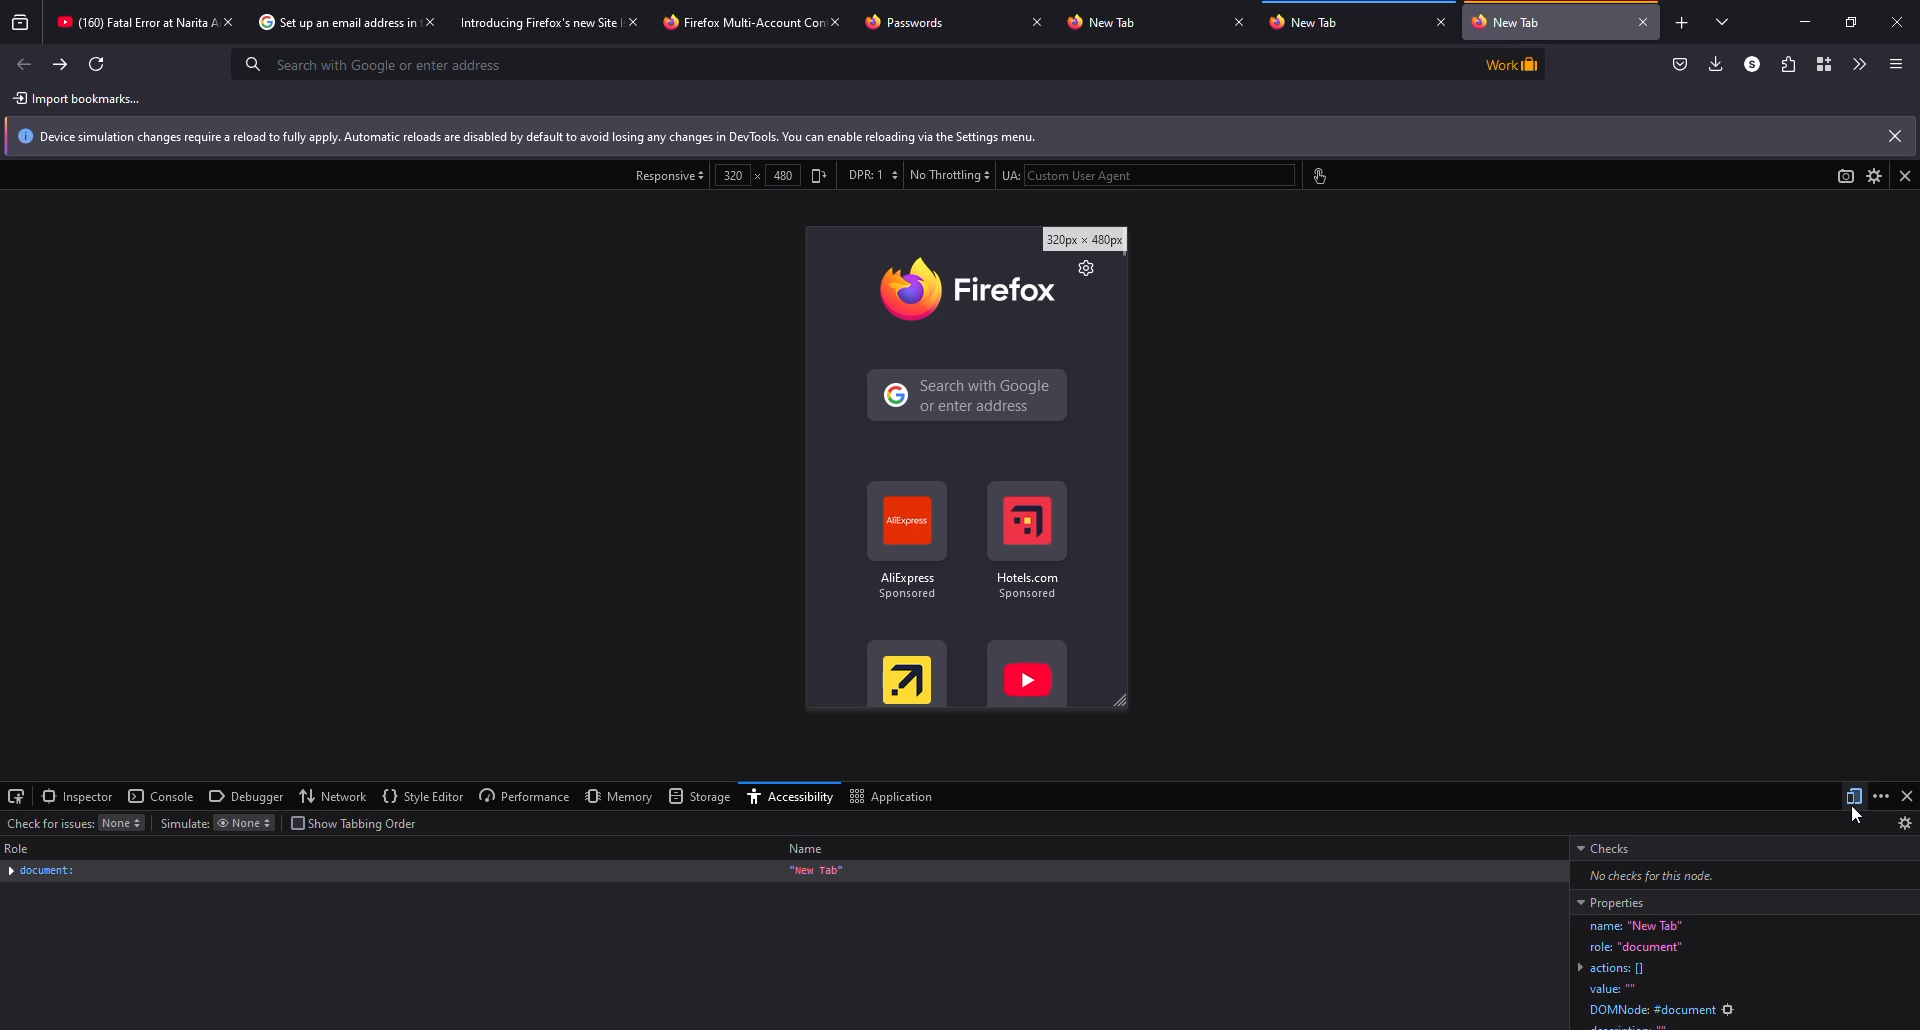 Image resolution: width=1920 pixels, height=1030 pixels. I want to click on tab, so click(326, 23).